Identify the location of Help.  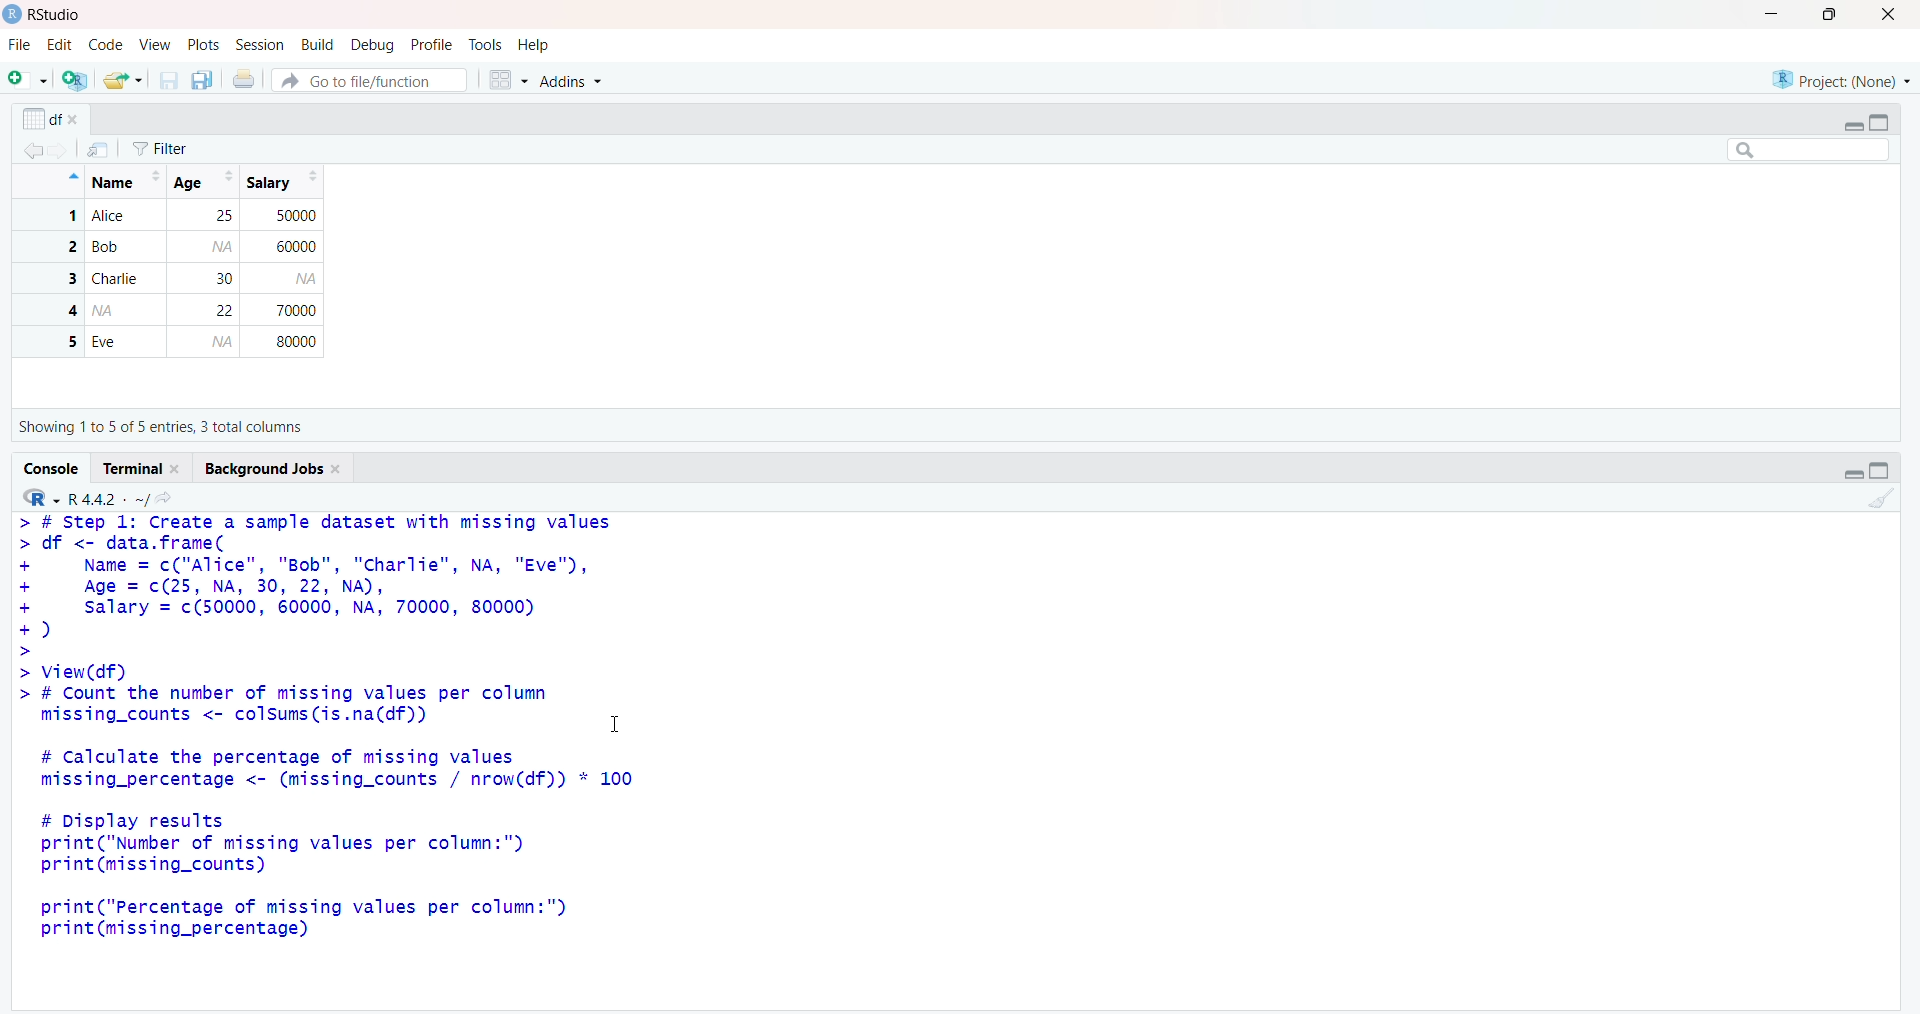
(536, 45).